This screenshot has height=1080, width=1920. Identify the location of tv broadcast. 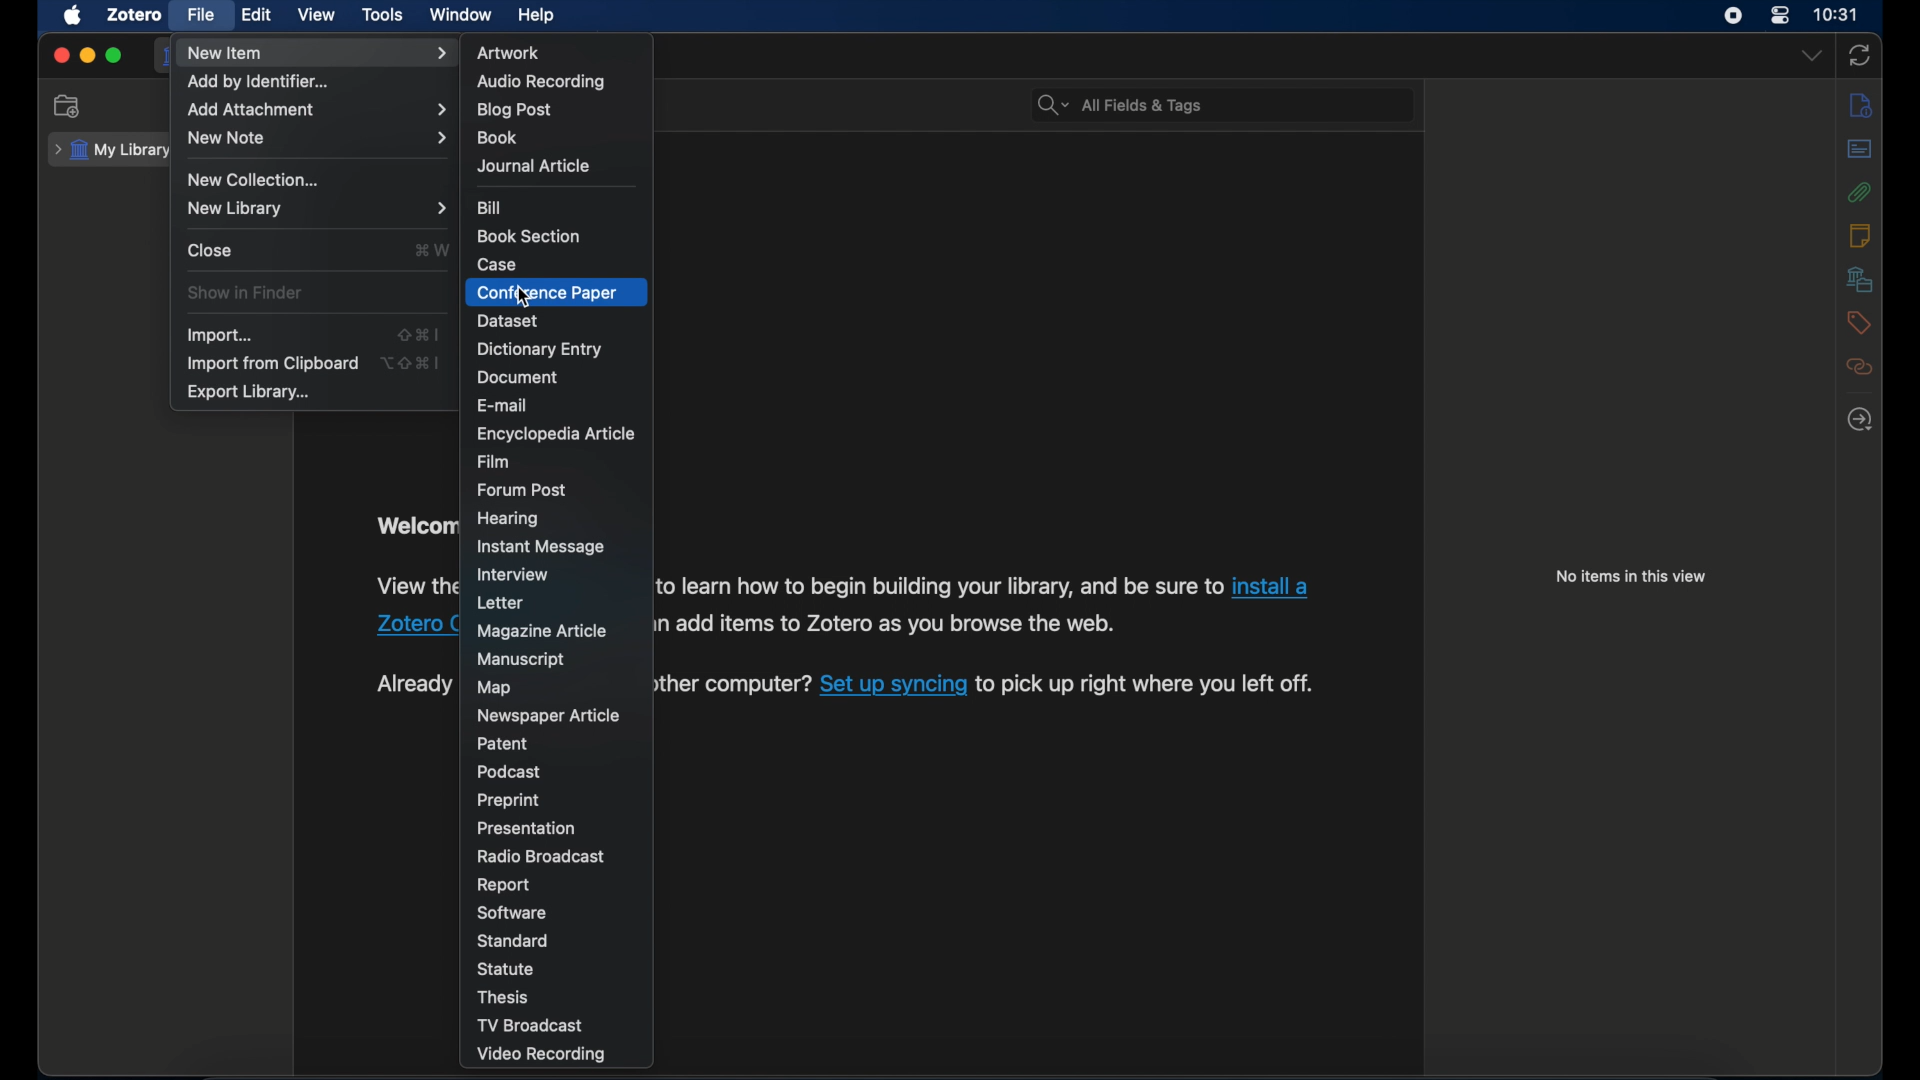
(533, 1026).